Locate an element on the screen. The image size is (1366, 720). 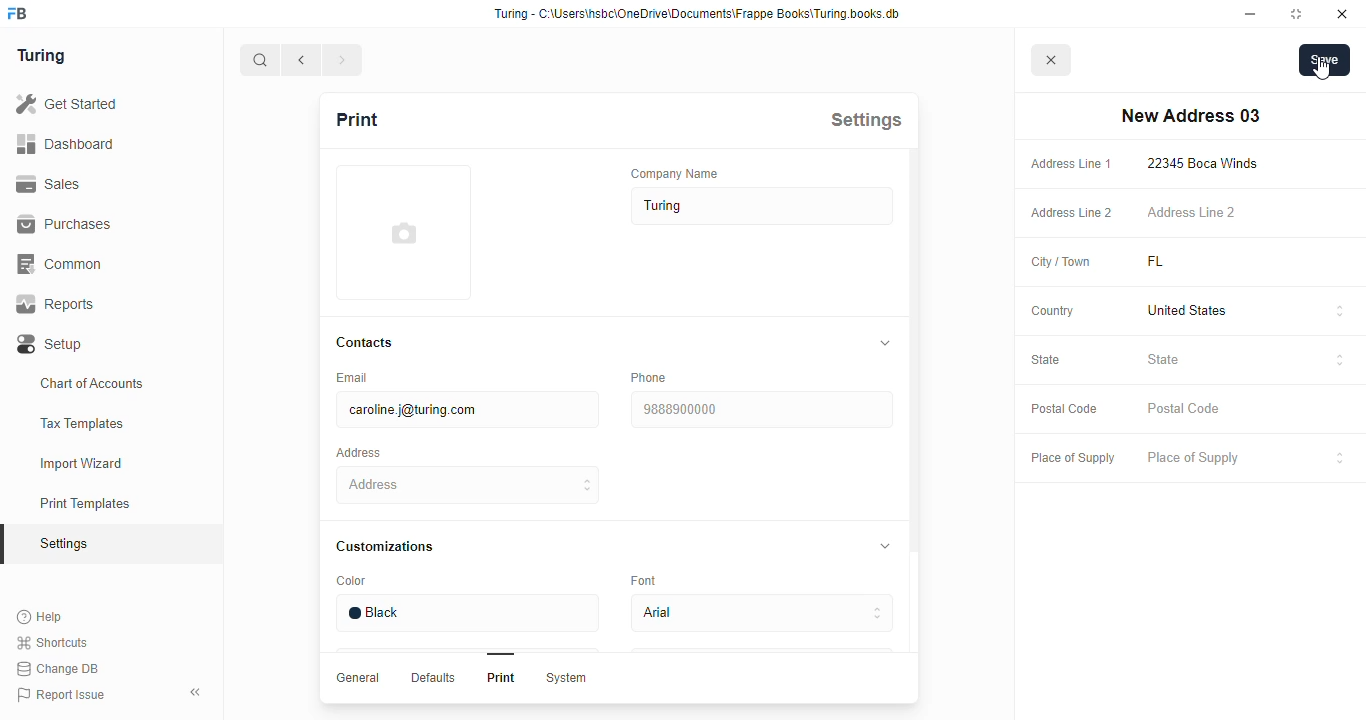
black is located at coordinates (466, 613).